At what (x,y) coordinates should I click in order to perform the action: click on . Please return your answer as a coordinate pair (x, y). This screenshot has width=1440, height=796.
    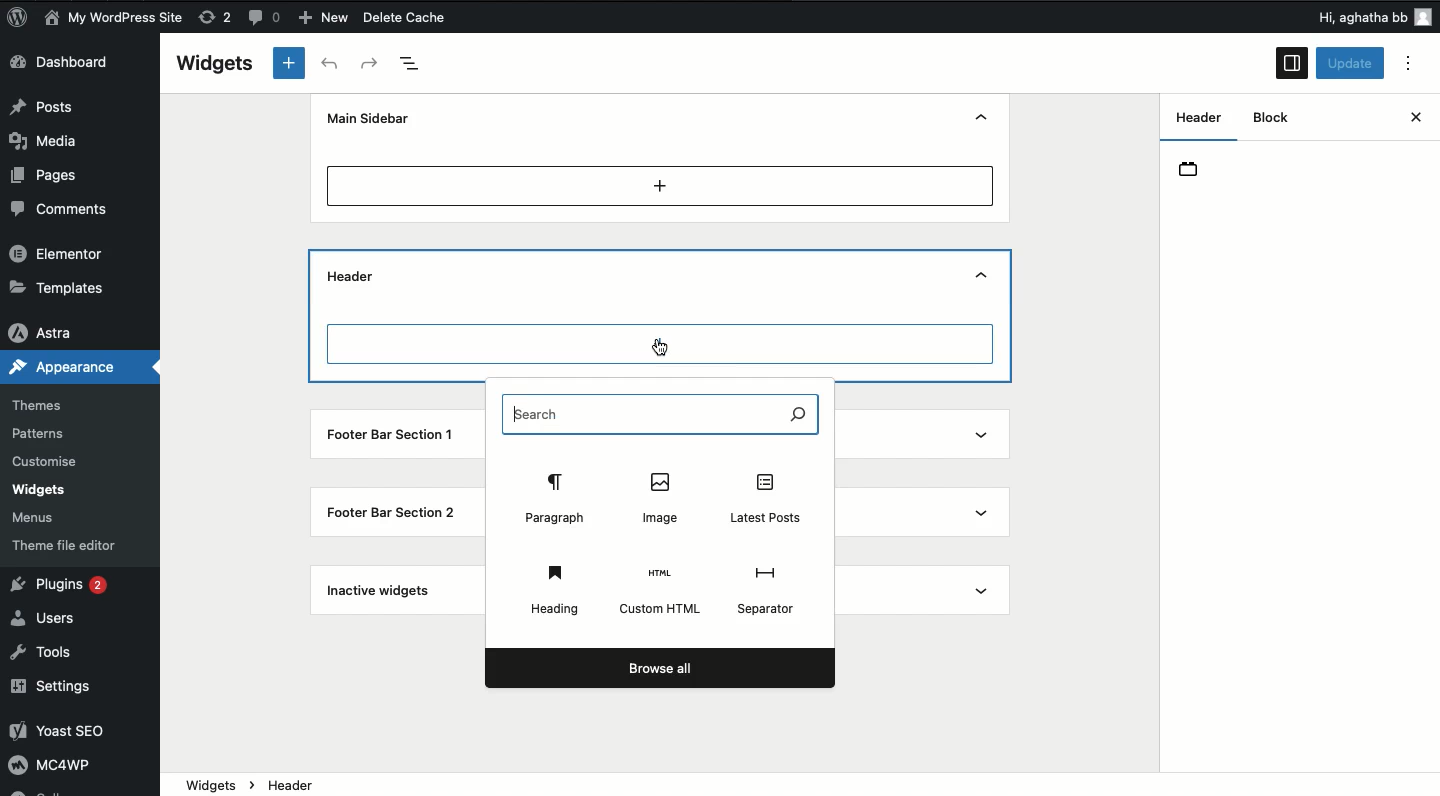
    Looking at the image, I should click on (267, 20).